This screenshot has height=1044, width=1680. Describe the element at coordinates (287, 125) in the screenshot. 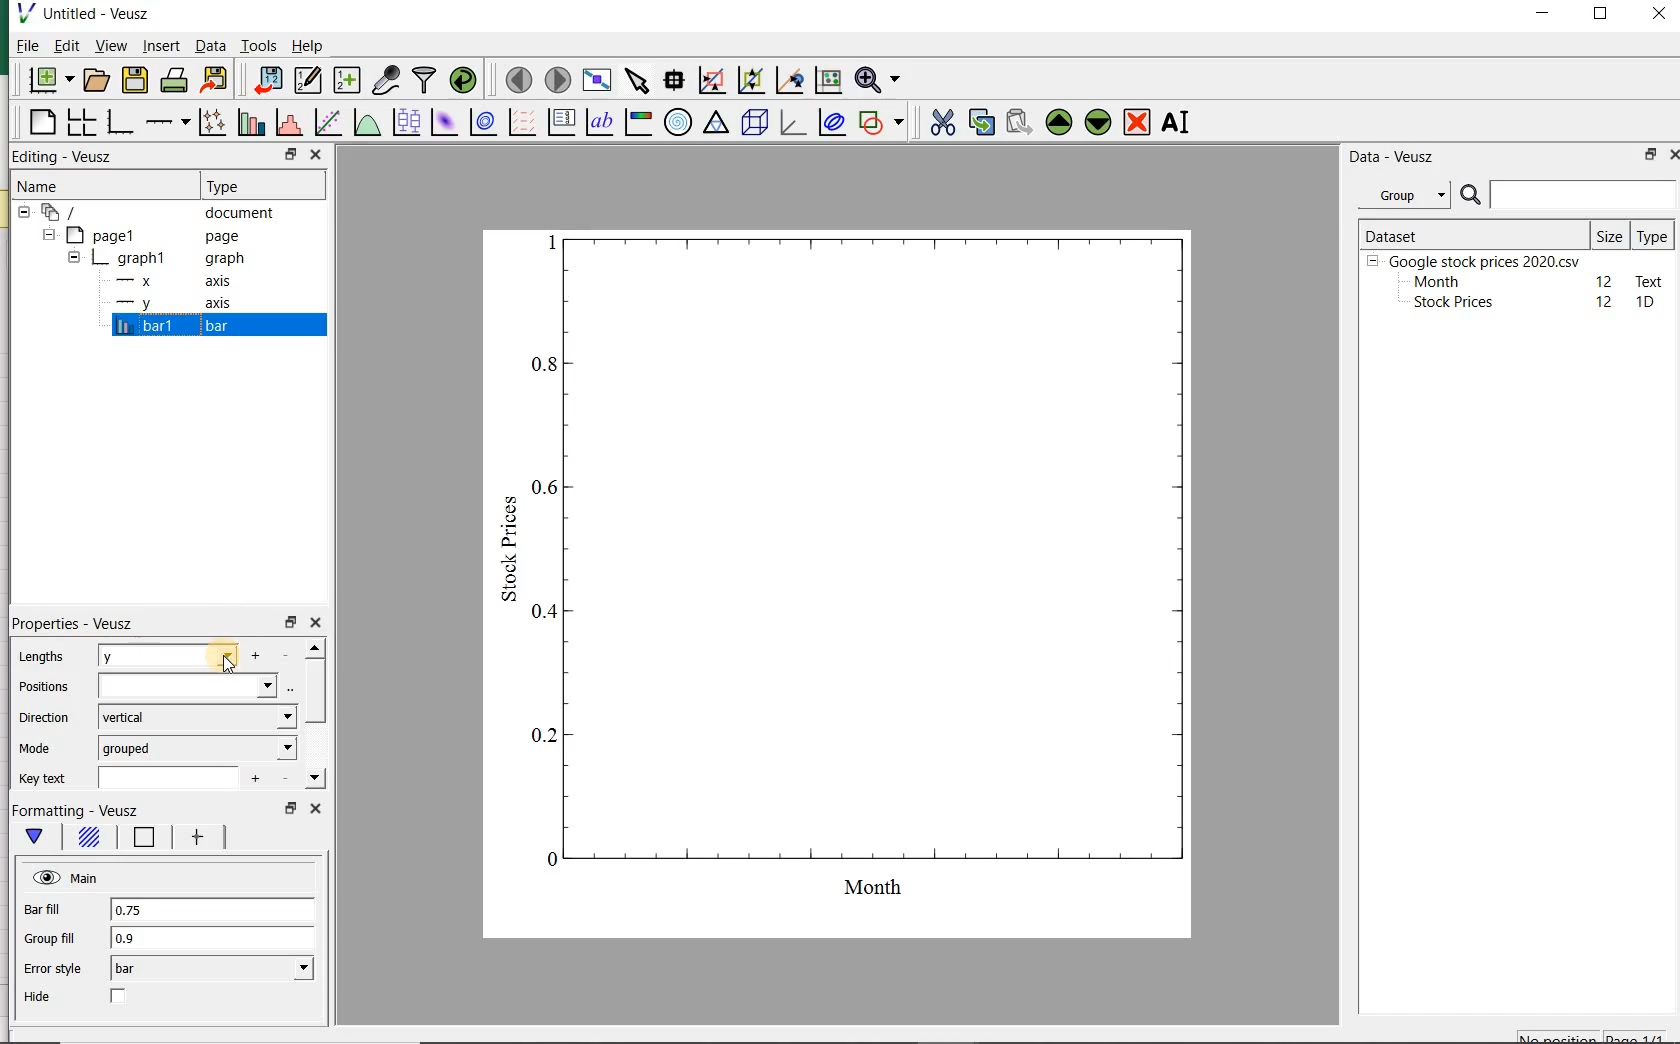

I see `histogram of a dataset` at that location.